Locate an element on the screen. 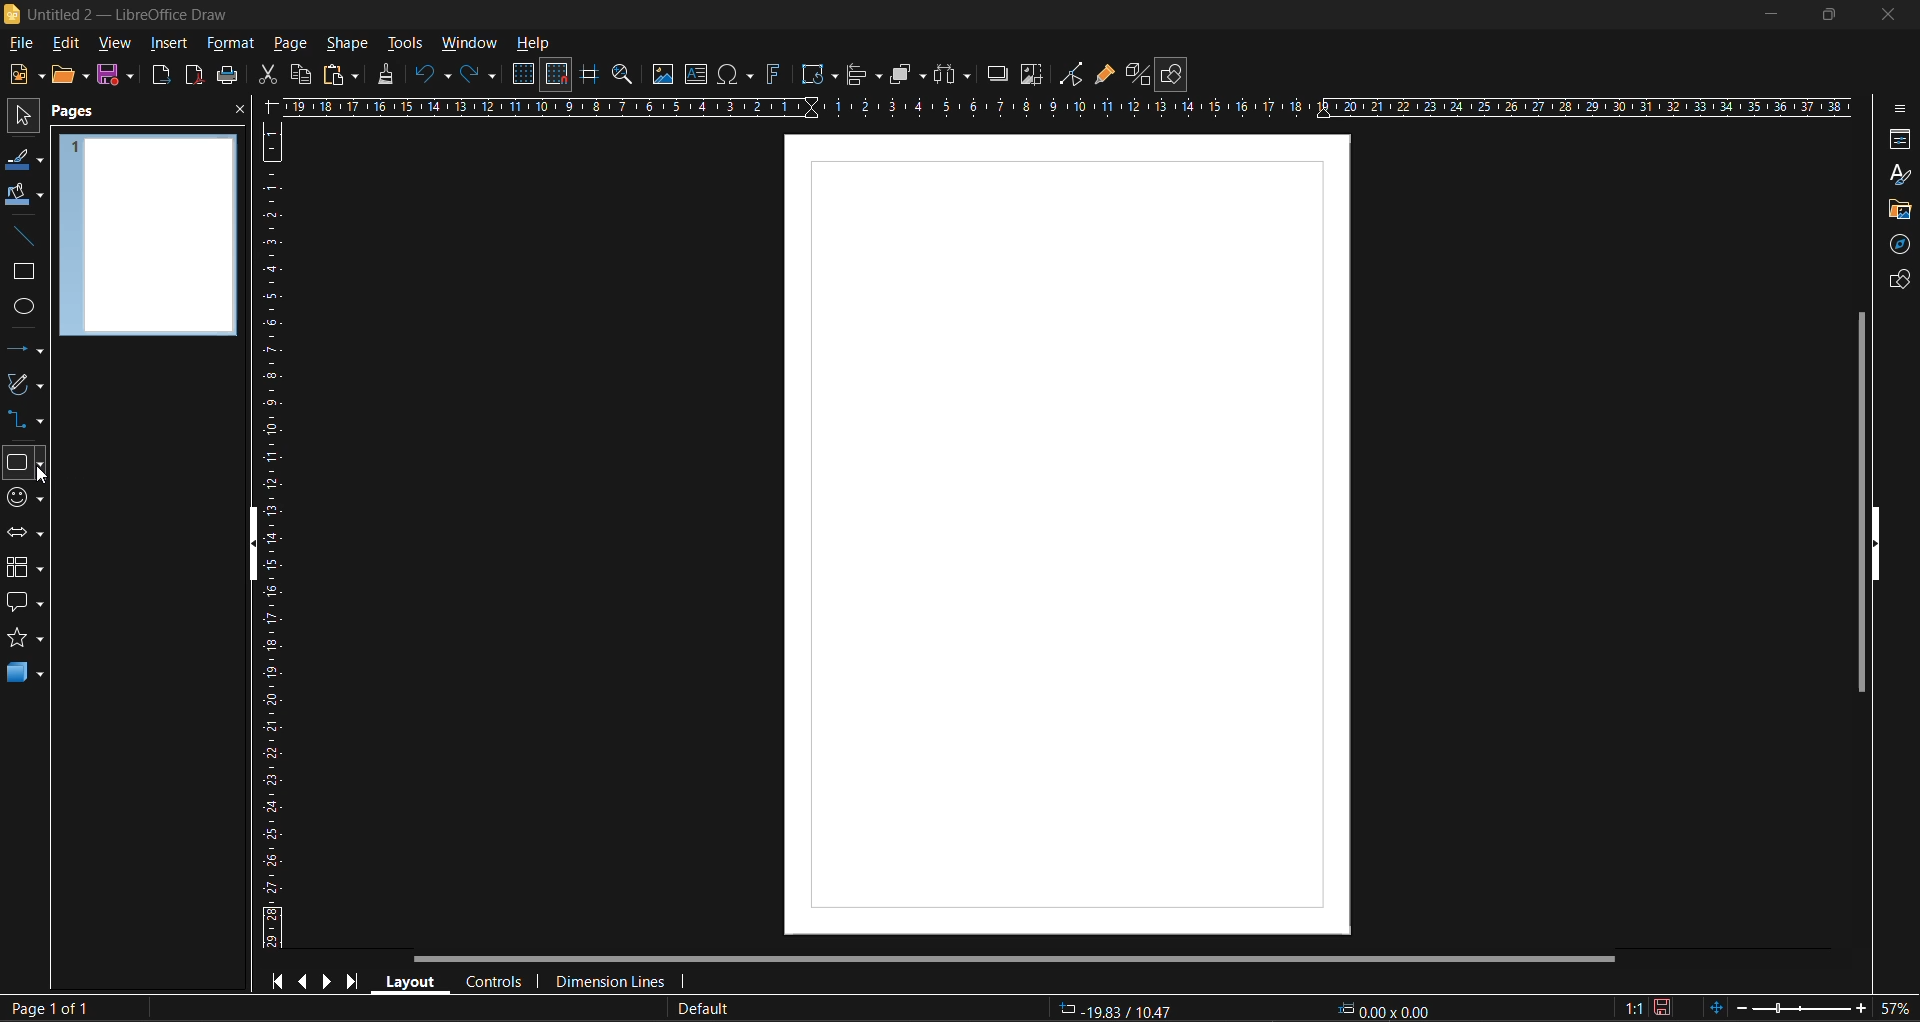 This screenshot has height=1022, width=1920. undo is located at coordinates (434, 76).